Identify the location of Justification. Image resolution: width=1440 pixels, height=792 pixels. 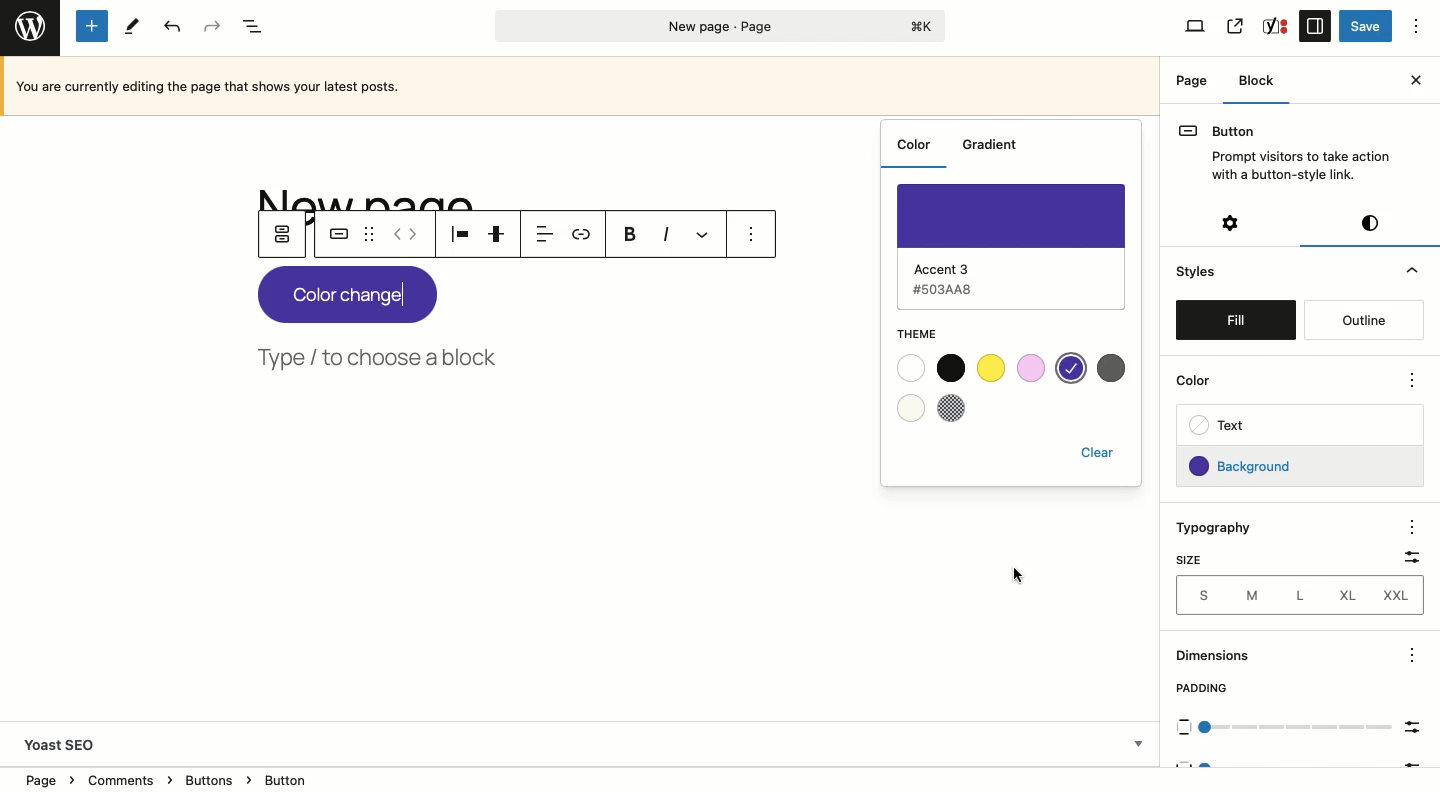
(497, 233).